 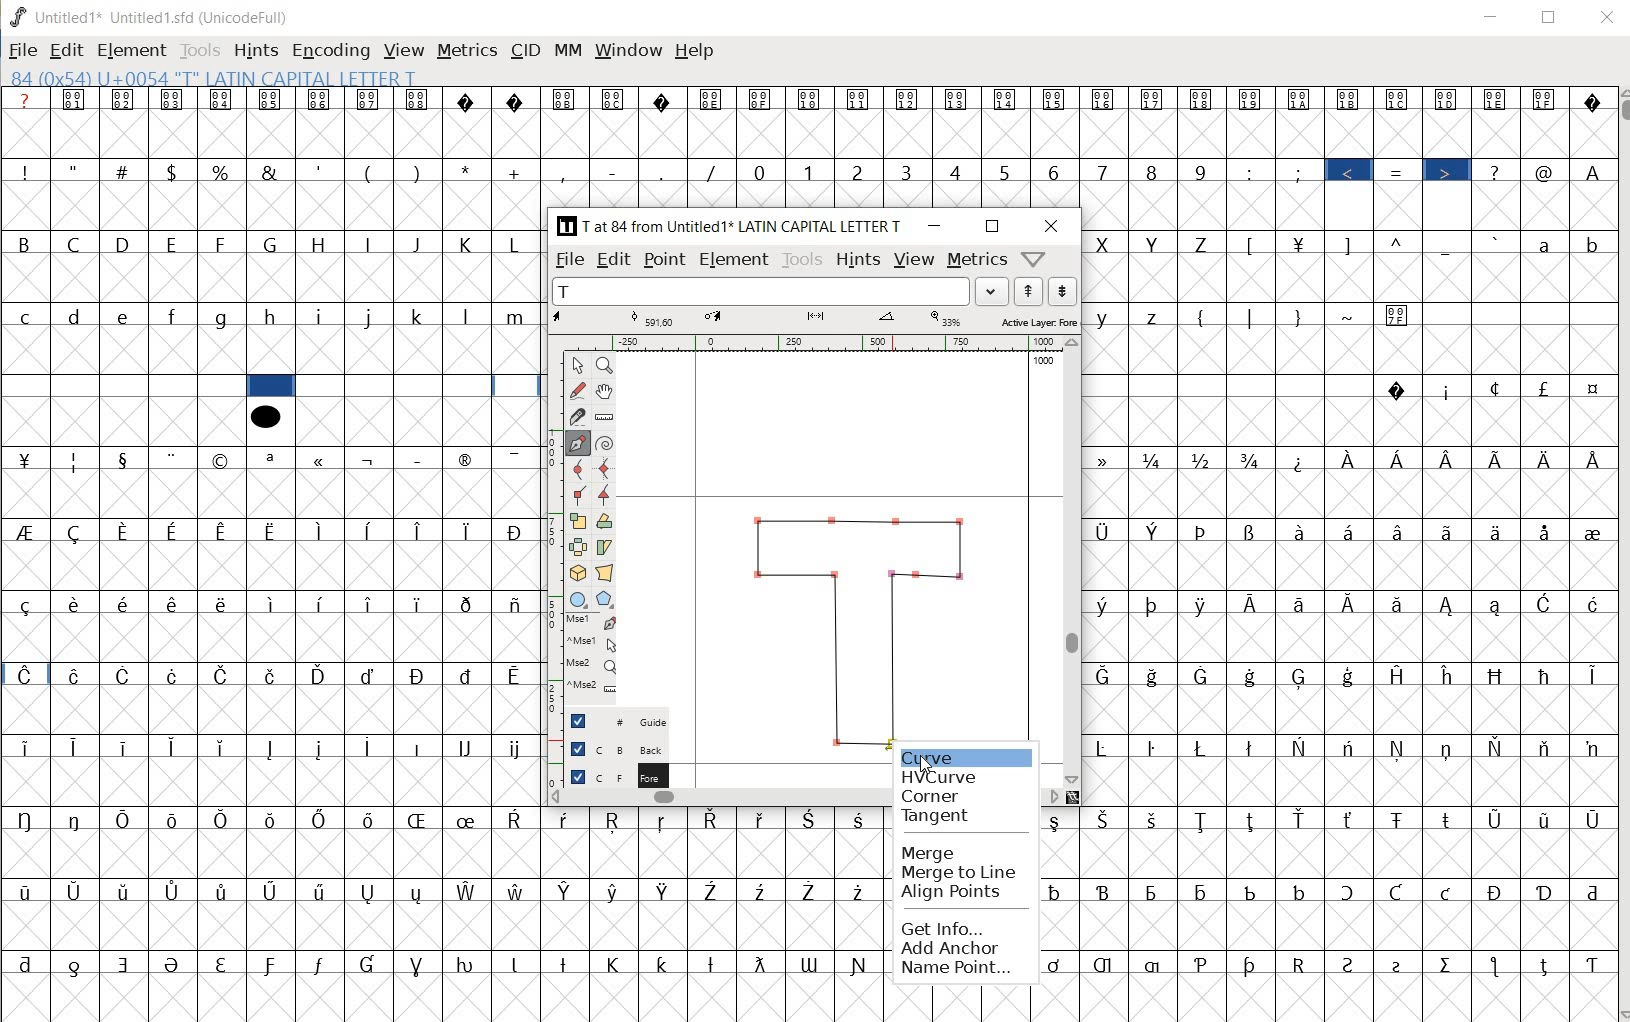 I want to click on Symbol, so click(x=371, y=99).